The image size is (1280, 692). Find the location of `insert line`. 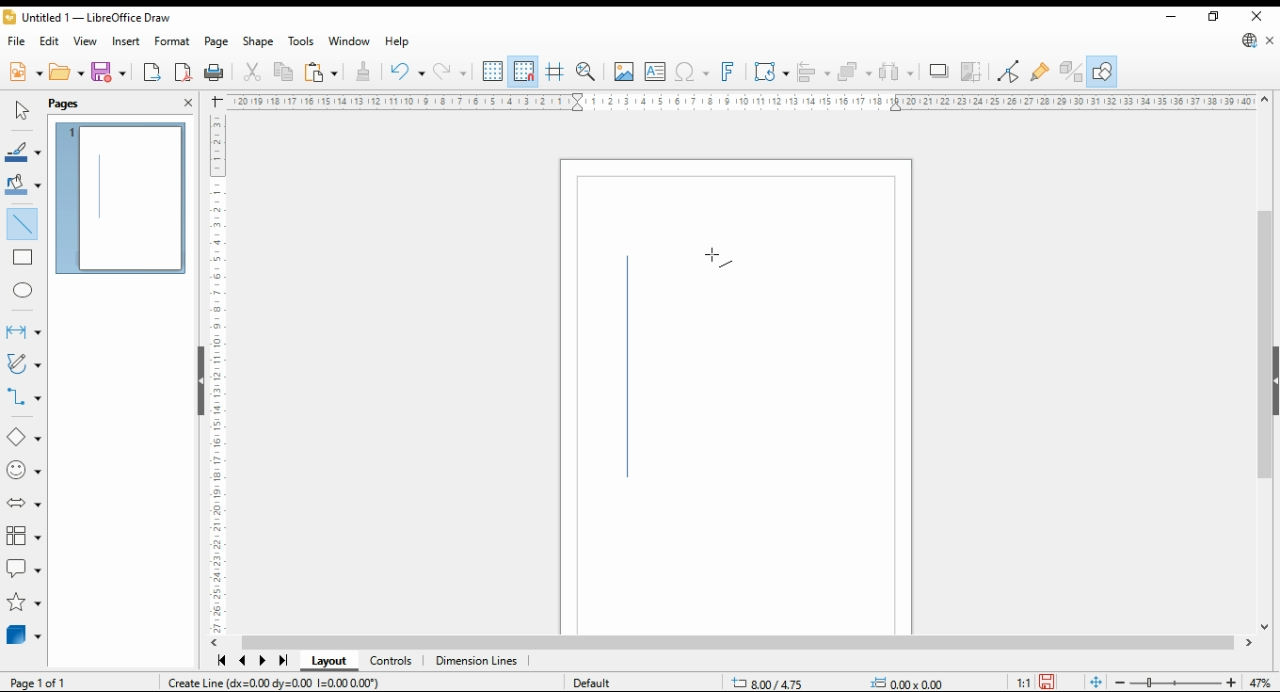

insert line is located at coordinates (26, 227).